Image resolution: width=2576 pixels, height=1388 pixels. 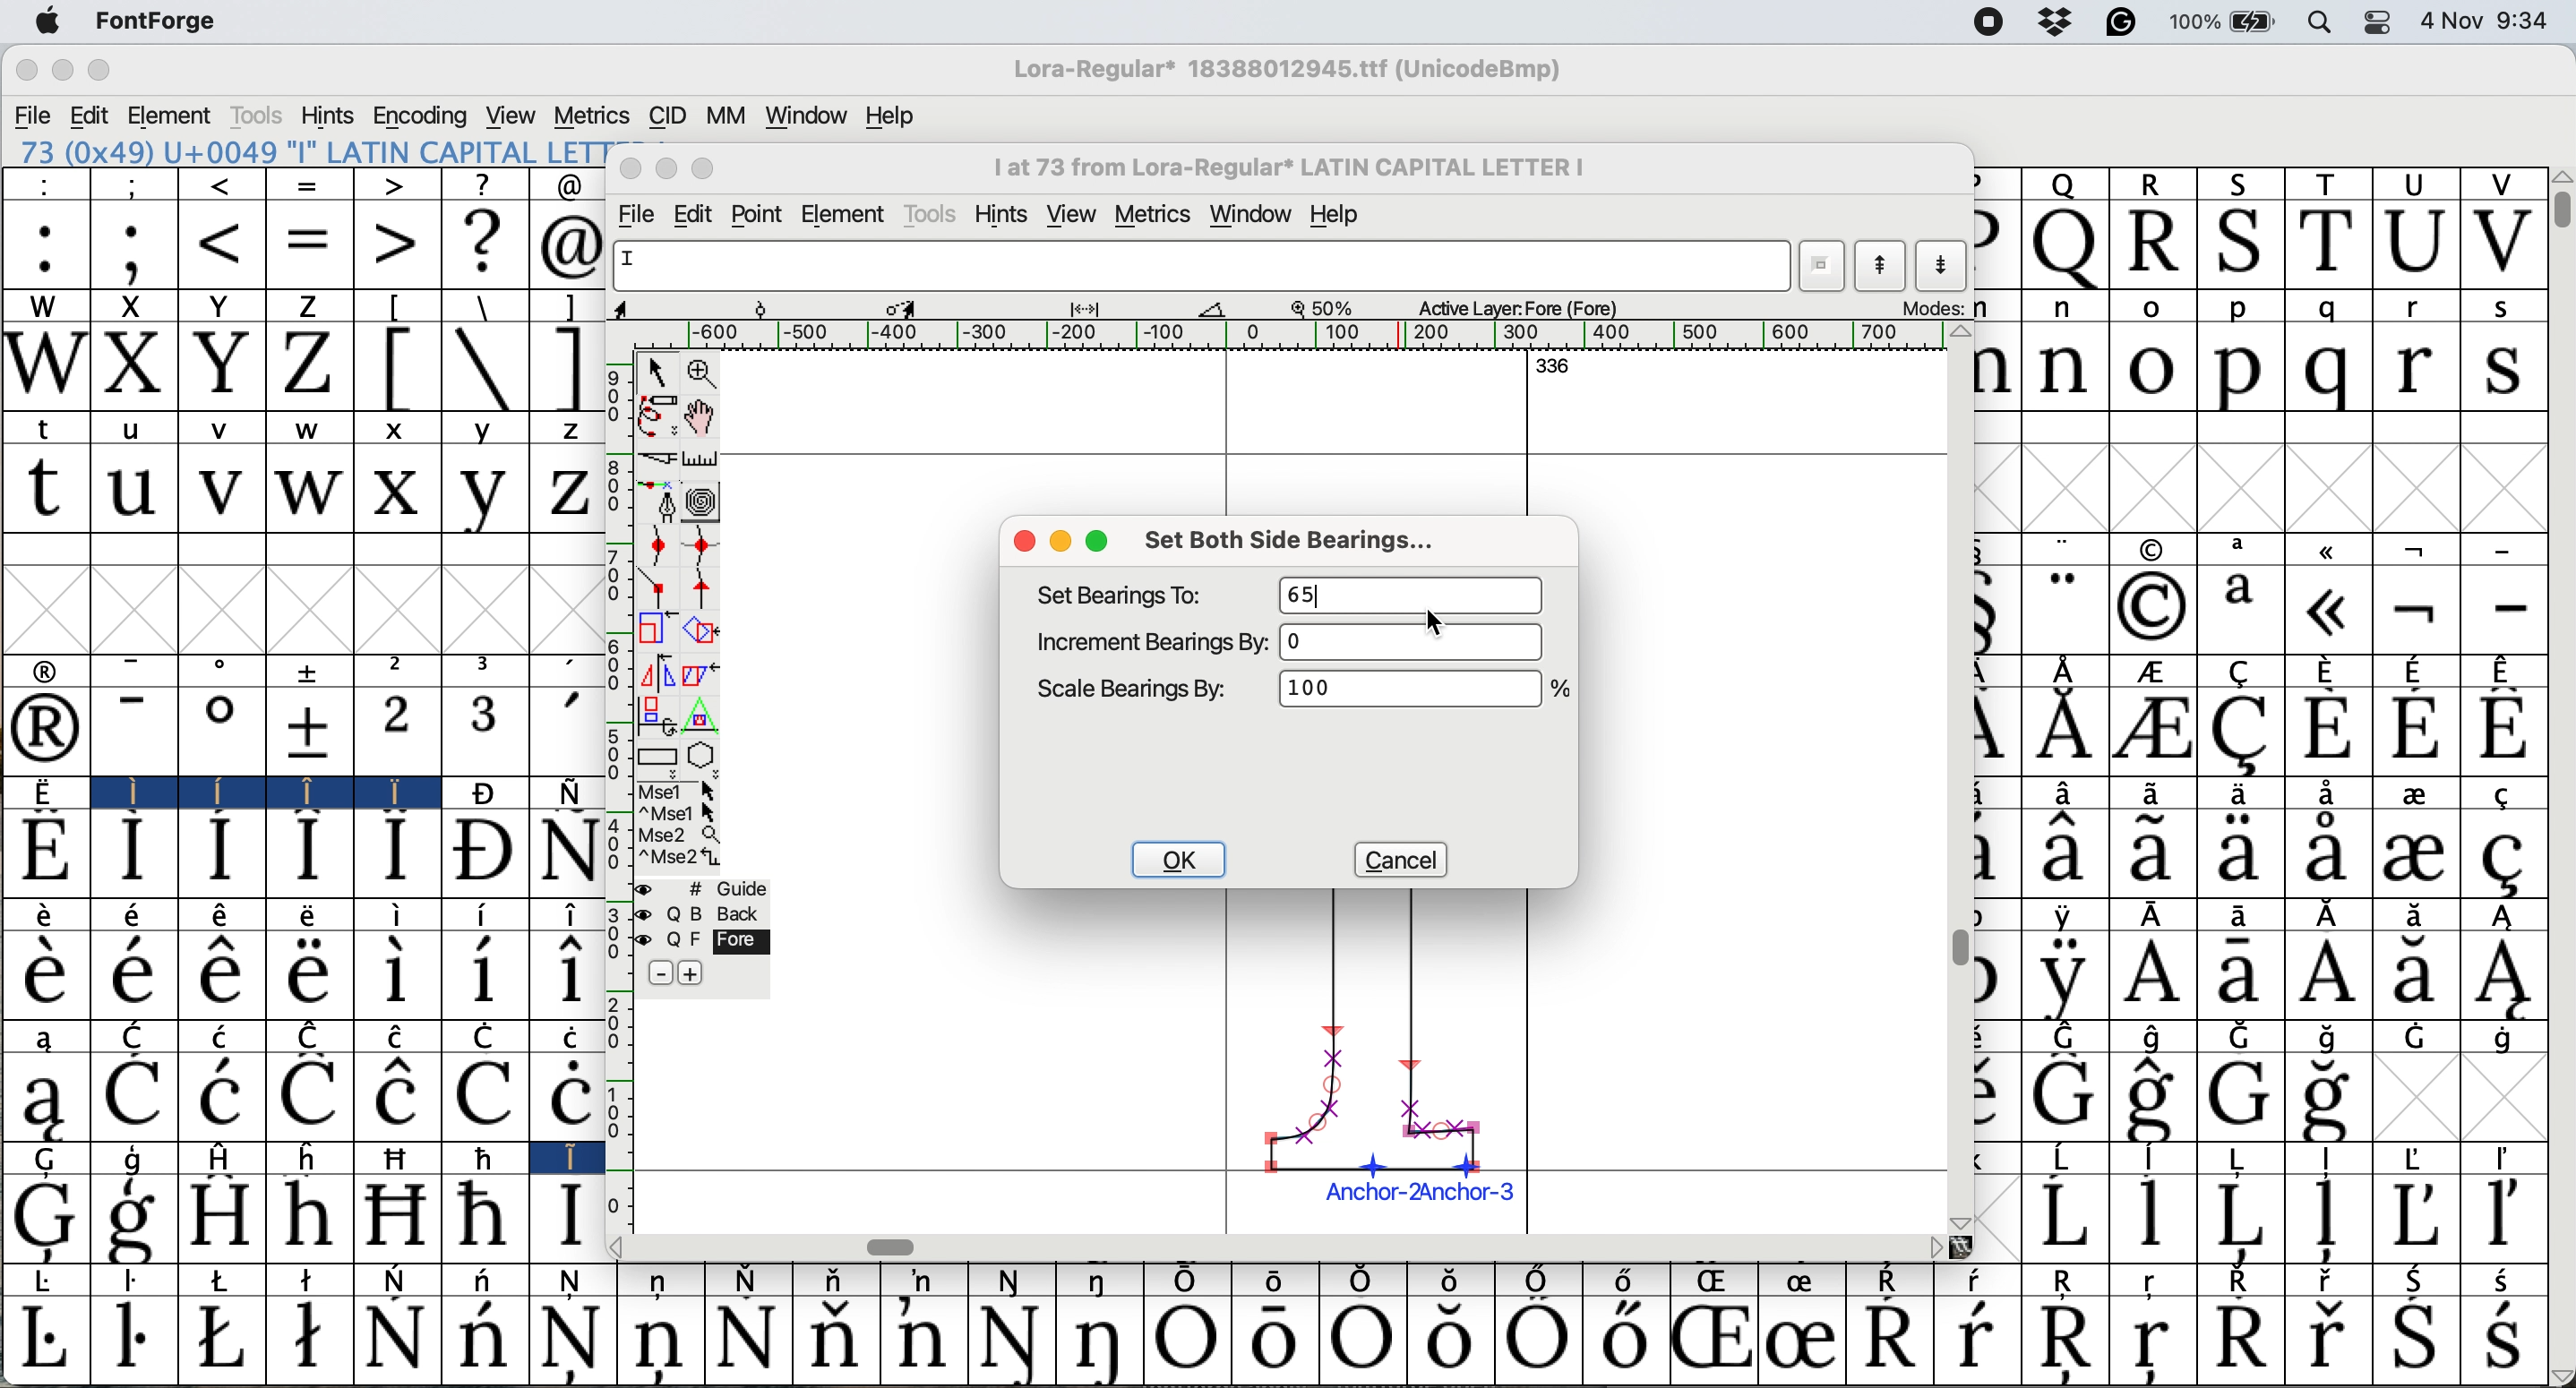 What do you see at coordinates (1100, 542) in the screenshot?
I see `maximise` at bounding box center [1100, 542].